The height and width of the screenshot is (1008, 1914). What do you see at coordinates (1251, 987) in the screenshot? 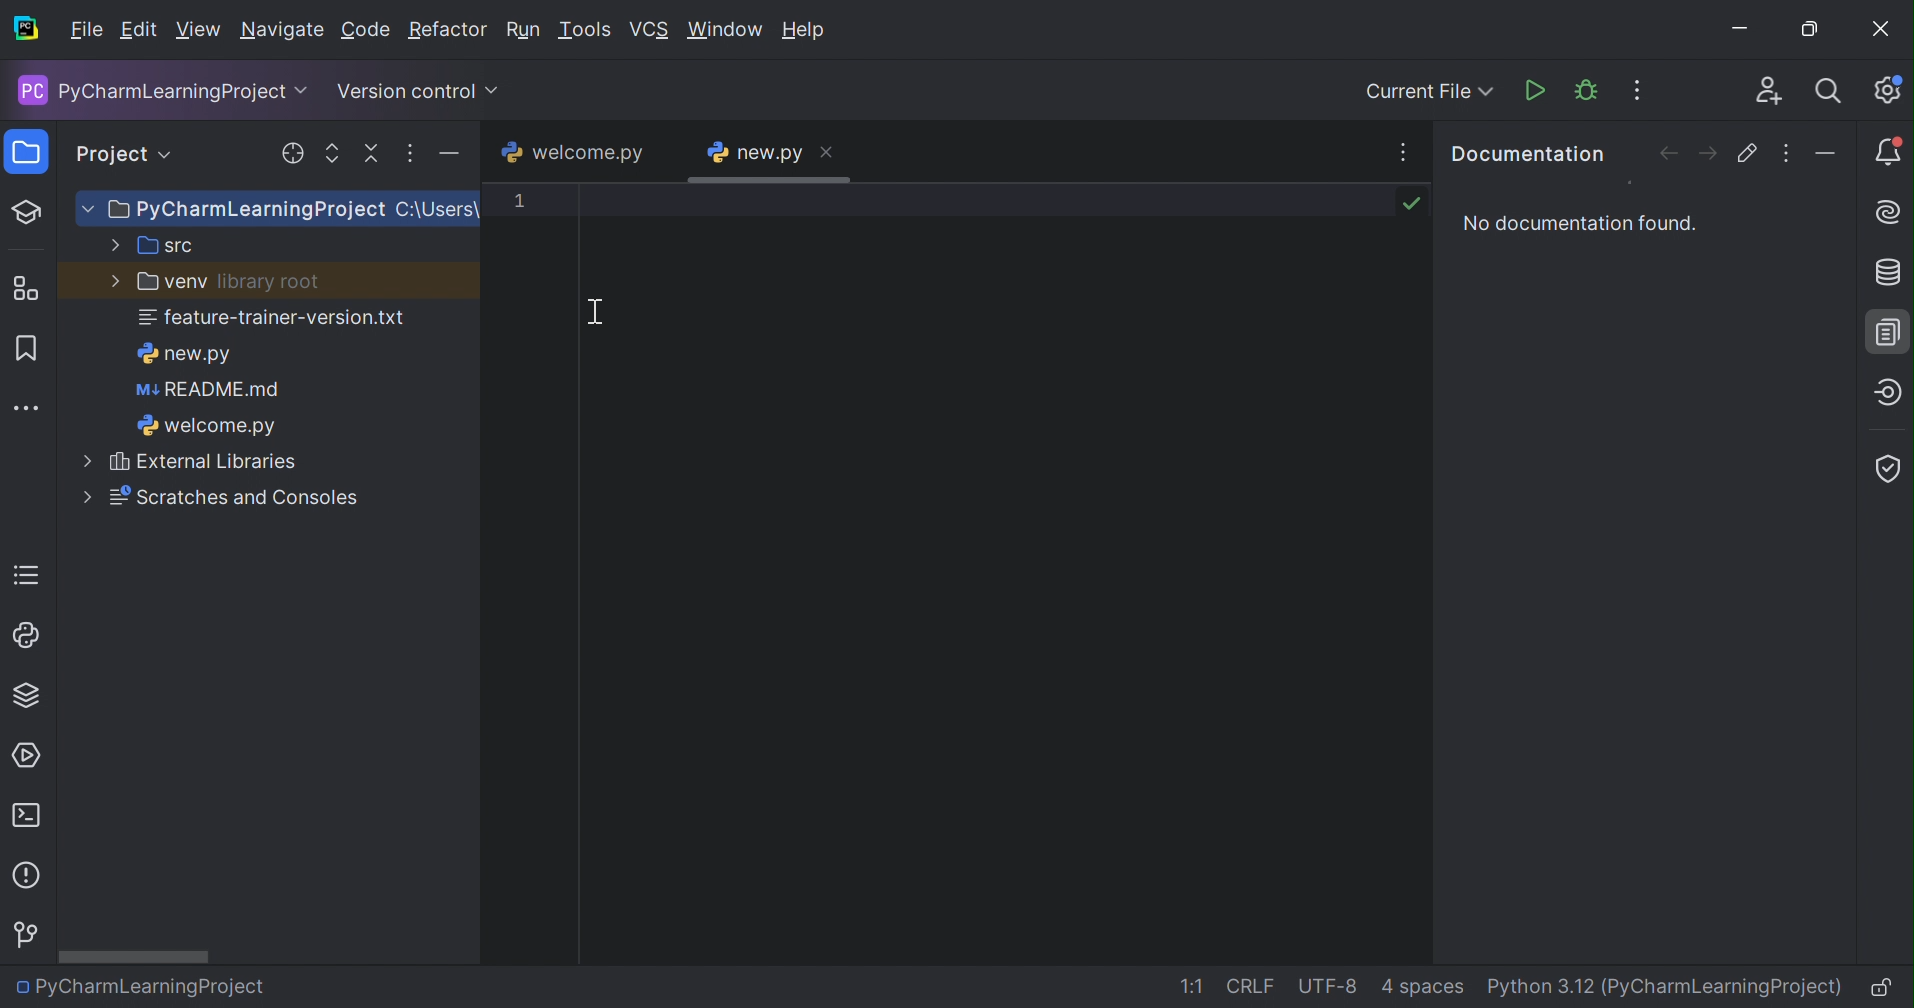
I see `CRLF` at bounding box center [1251, 987].